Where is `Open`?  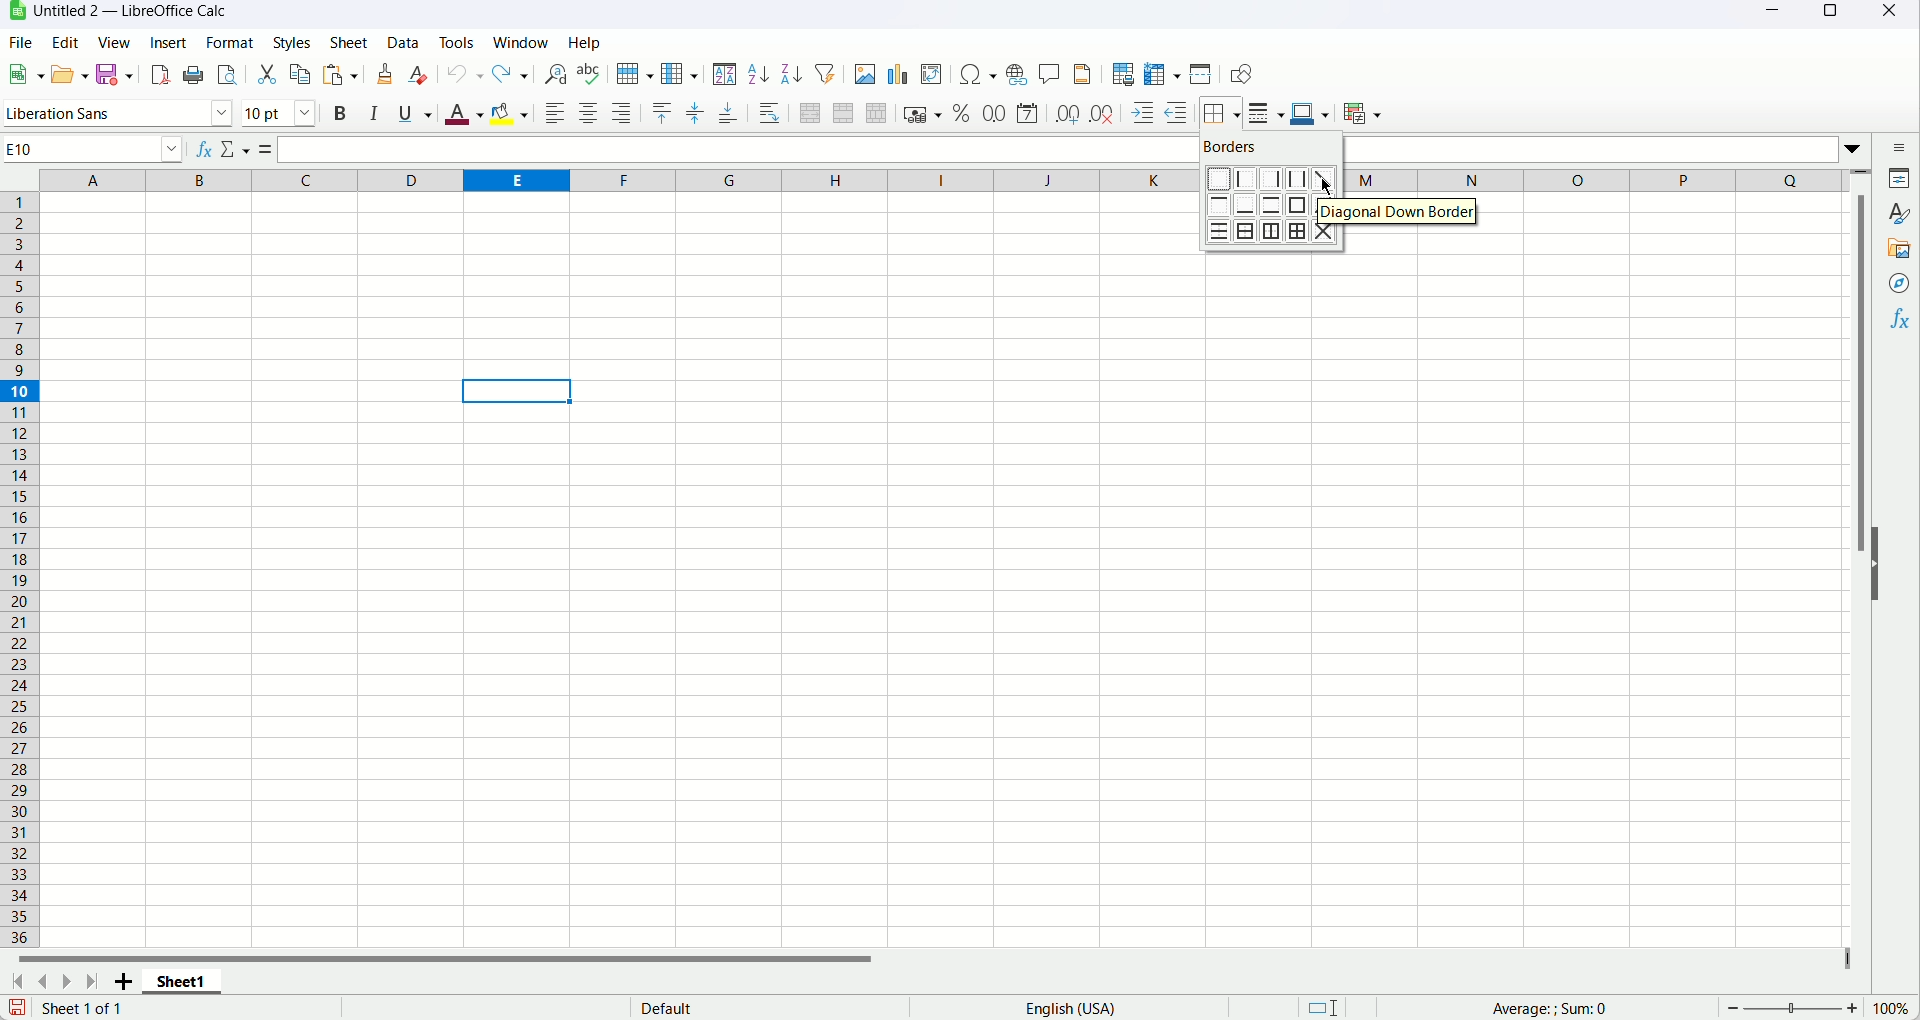
Open is located at coordinates (71, 75).